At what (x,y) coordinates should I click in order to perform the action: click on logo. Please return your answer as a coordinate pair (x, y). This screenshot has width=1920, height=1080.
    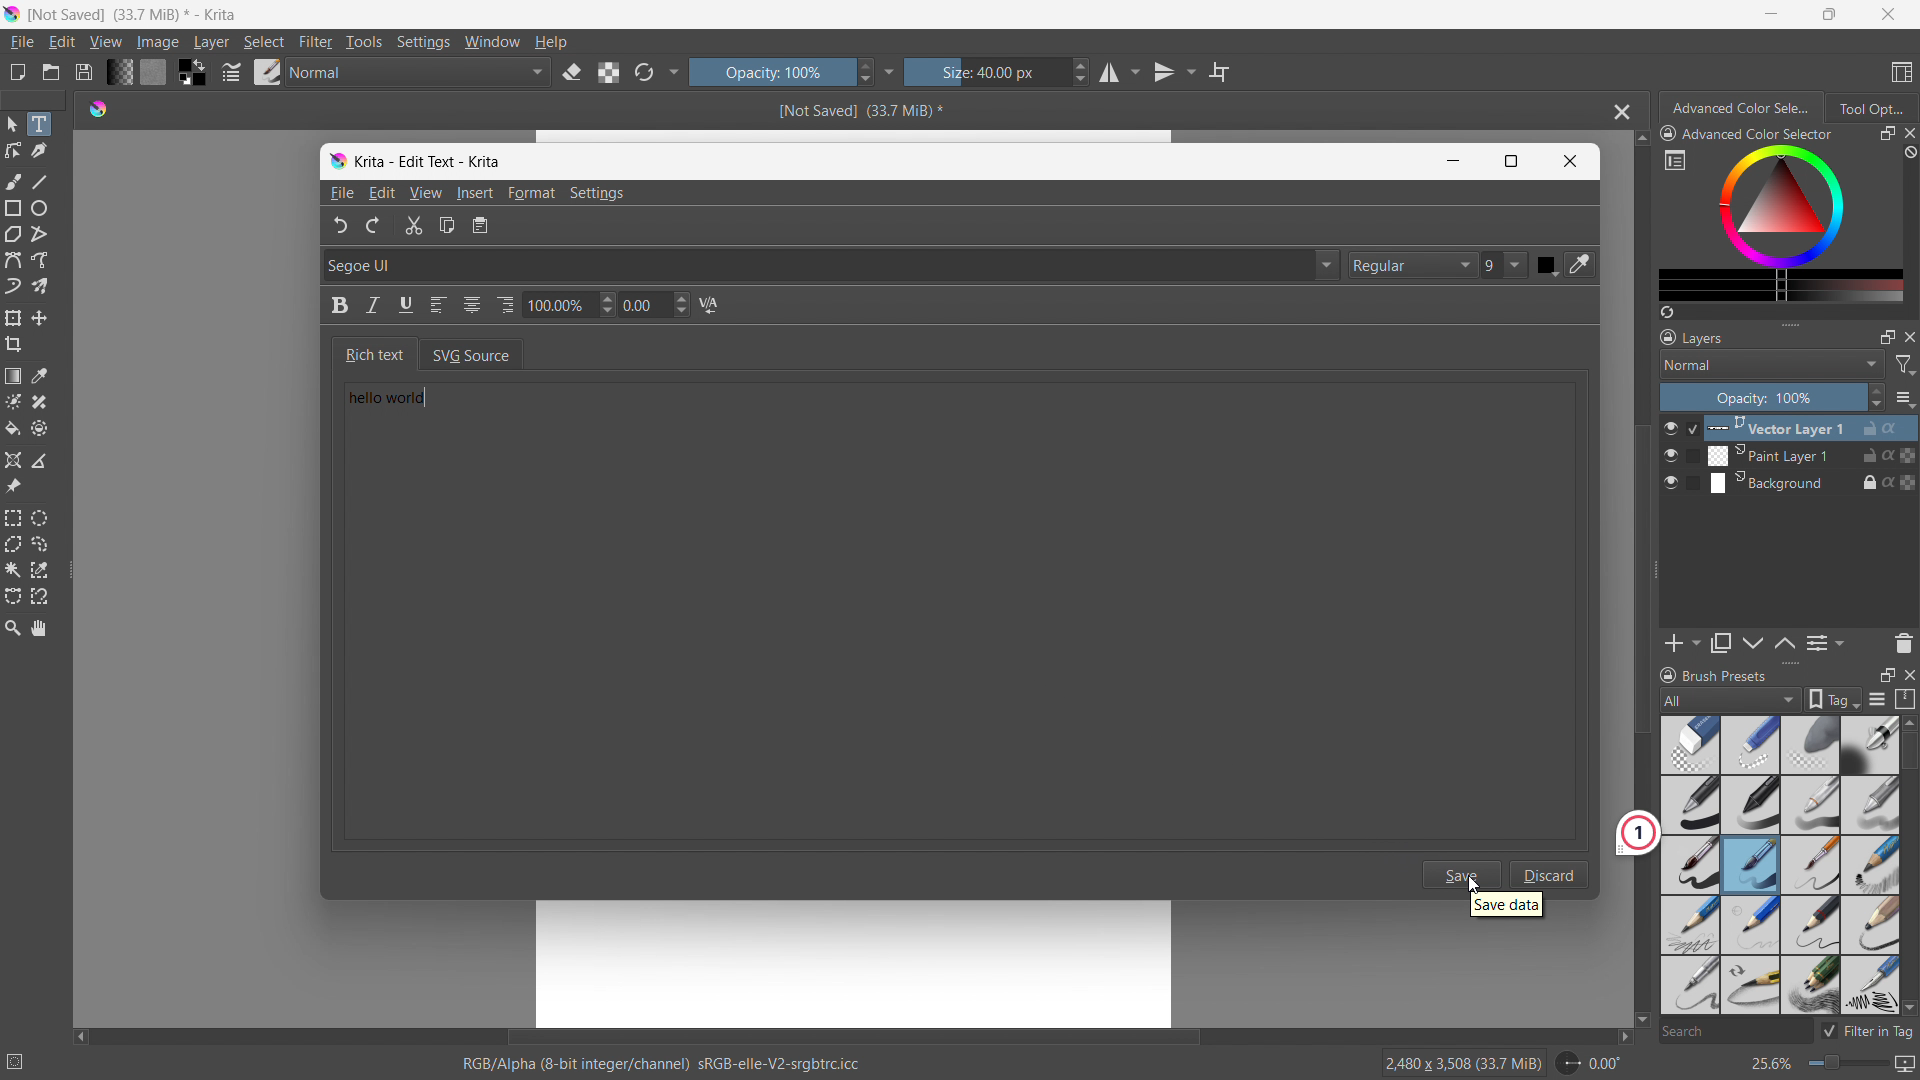
    Looking at the image, I should click on (12, 14).